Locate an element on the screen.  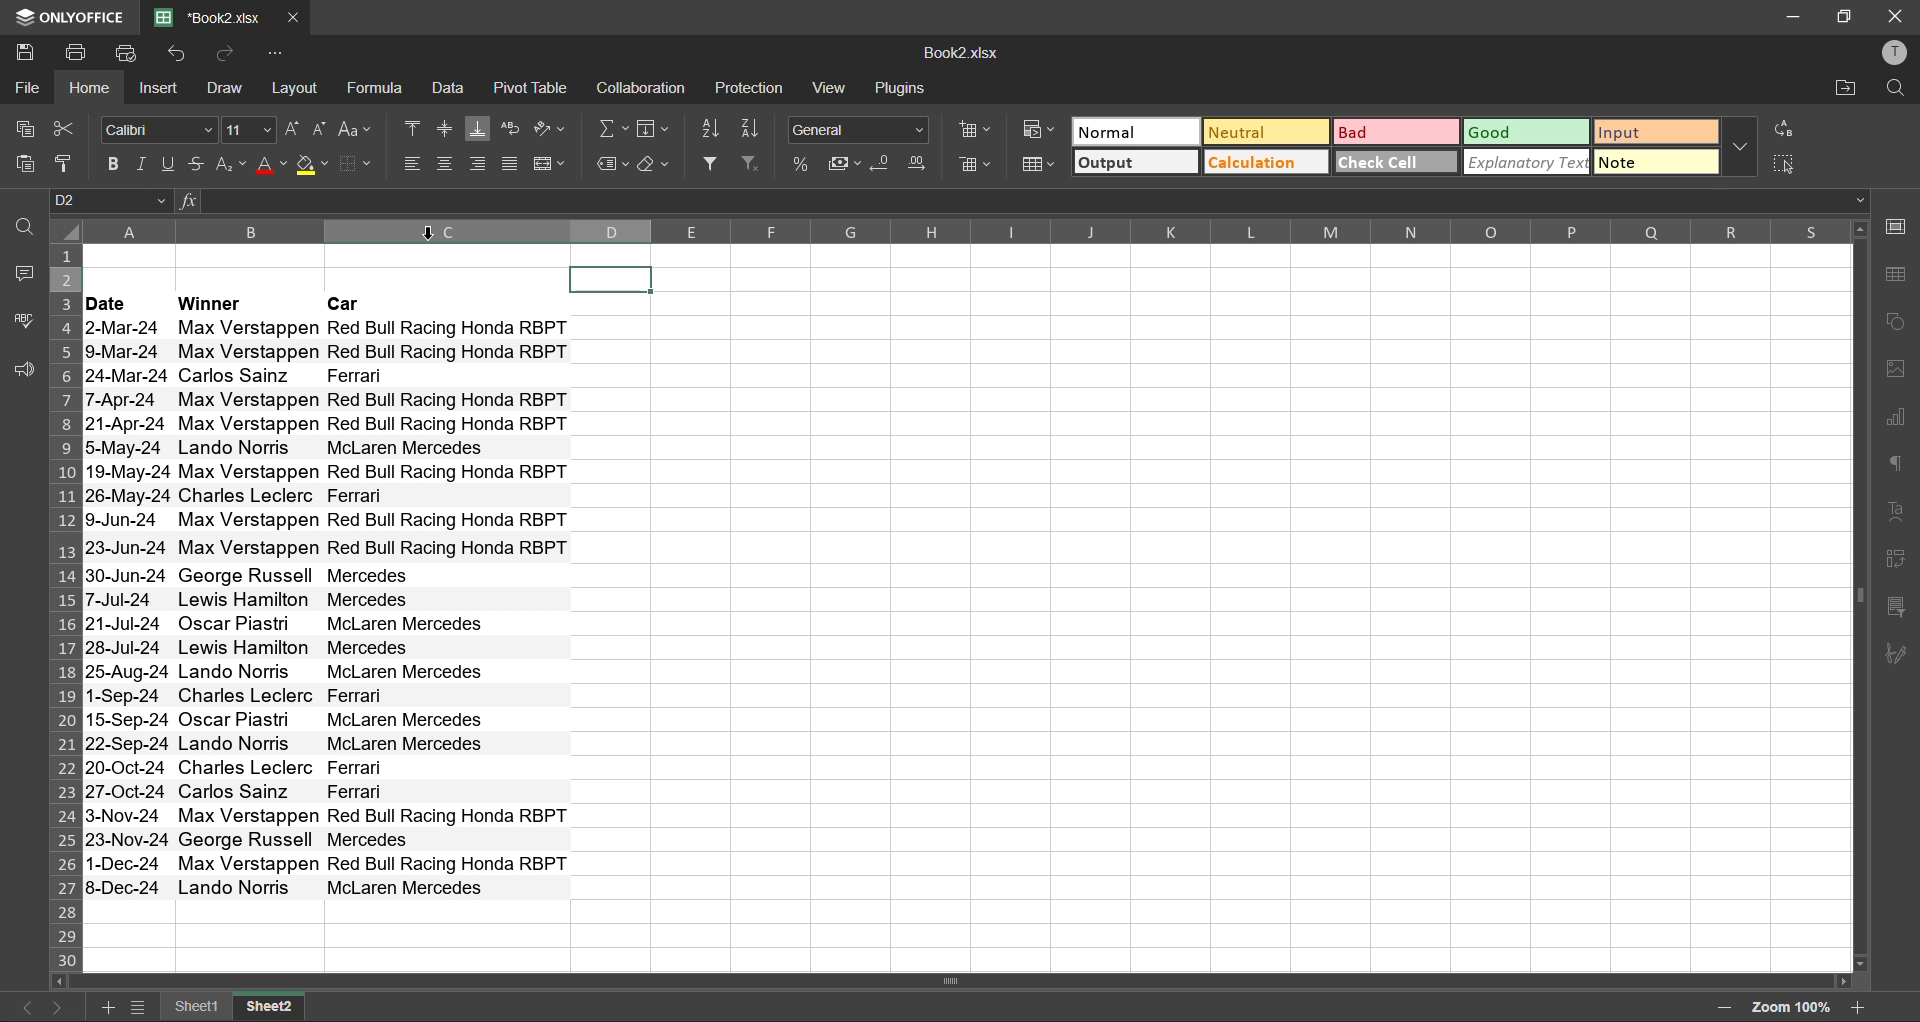
align middle is located at coordinates (444, 126).